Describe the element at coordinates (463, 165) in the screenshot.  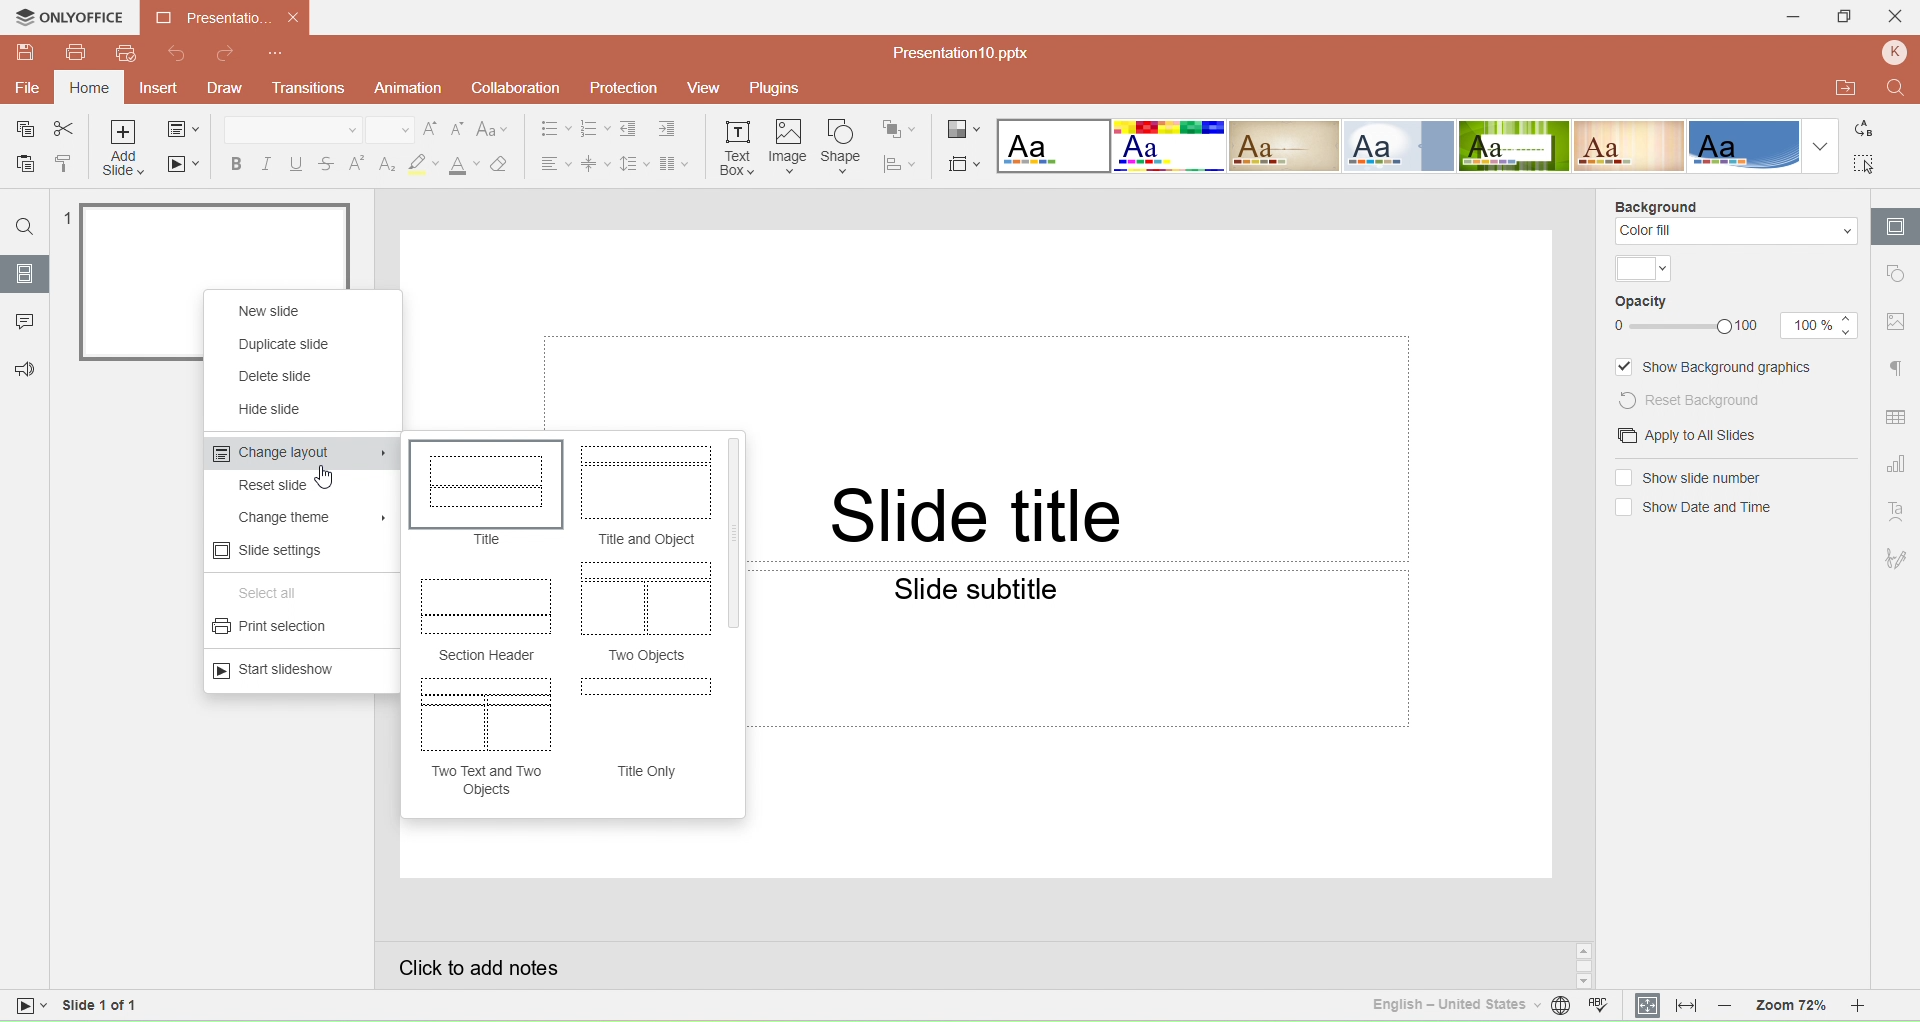
I see `Font color` at that location.